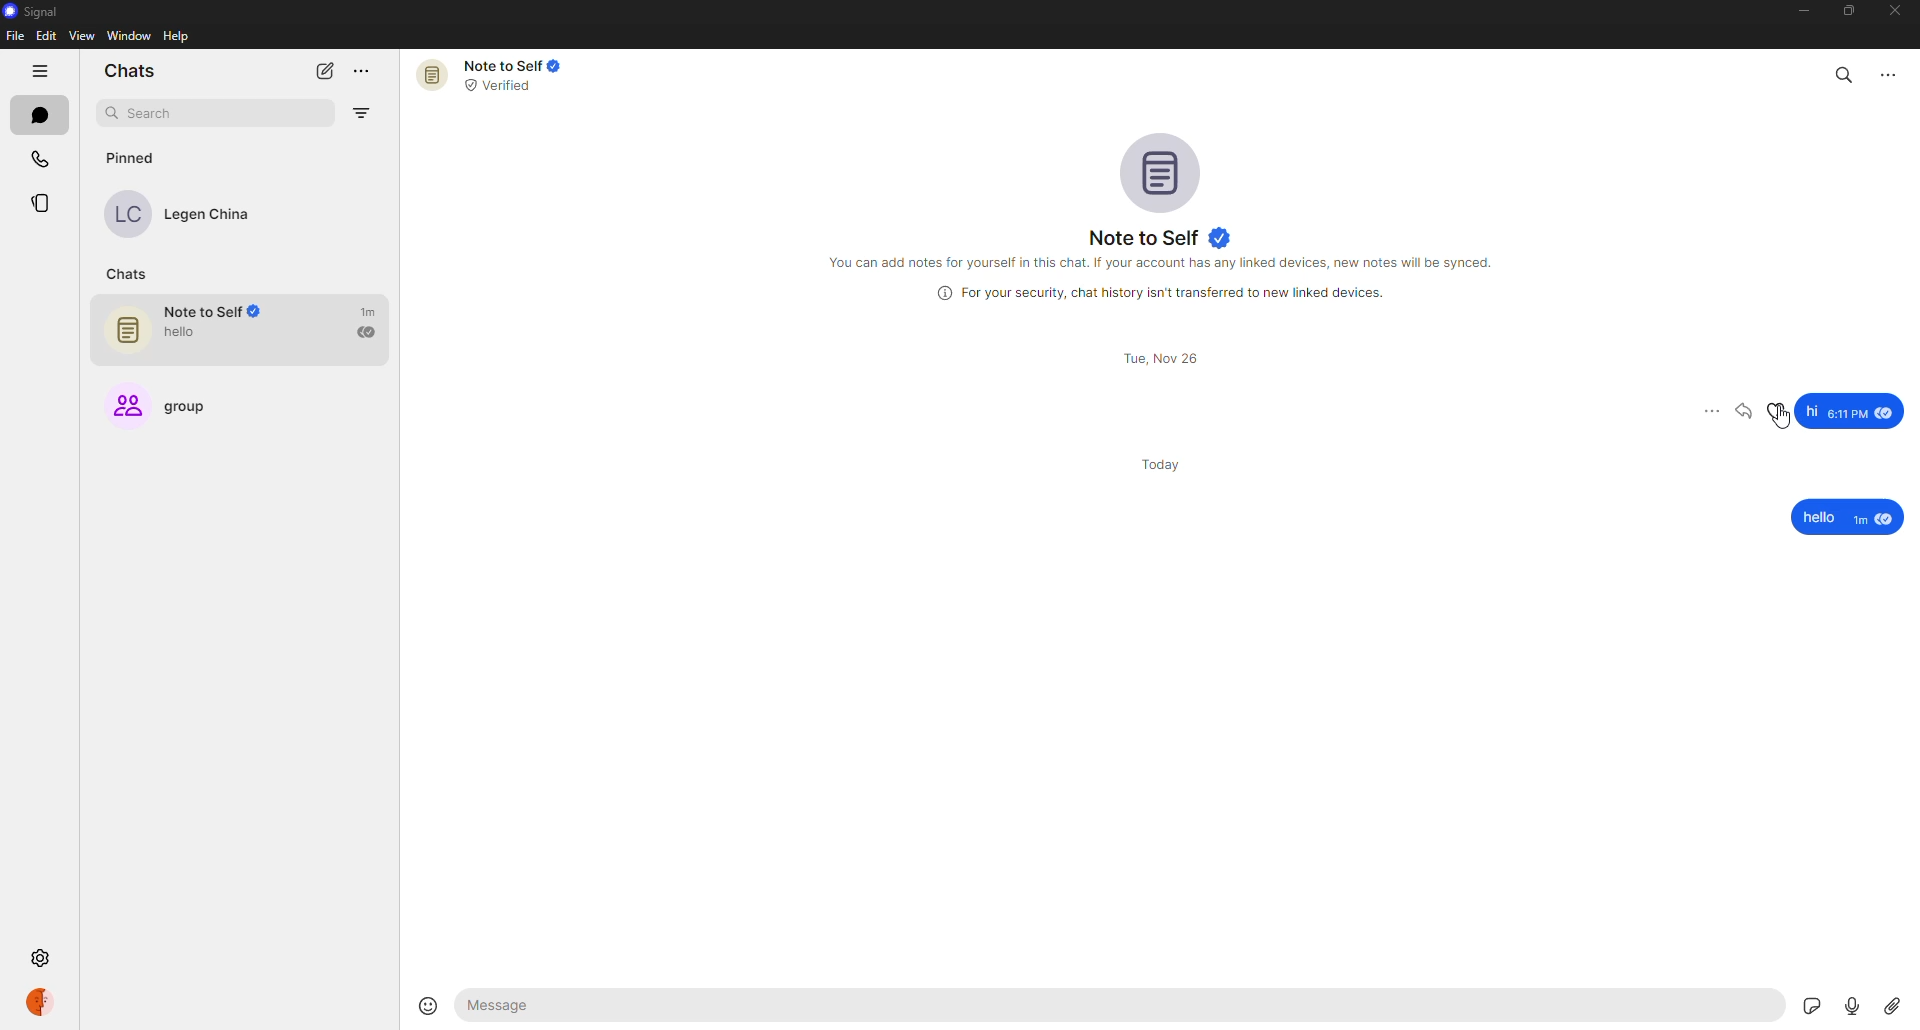 This screenshot has width=1920, height=1030. I want to click on attach, so click(1892, 1004).